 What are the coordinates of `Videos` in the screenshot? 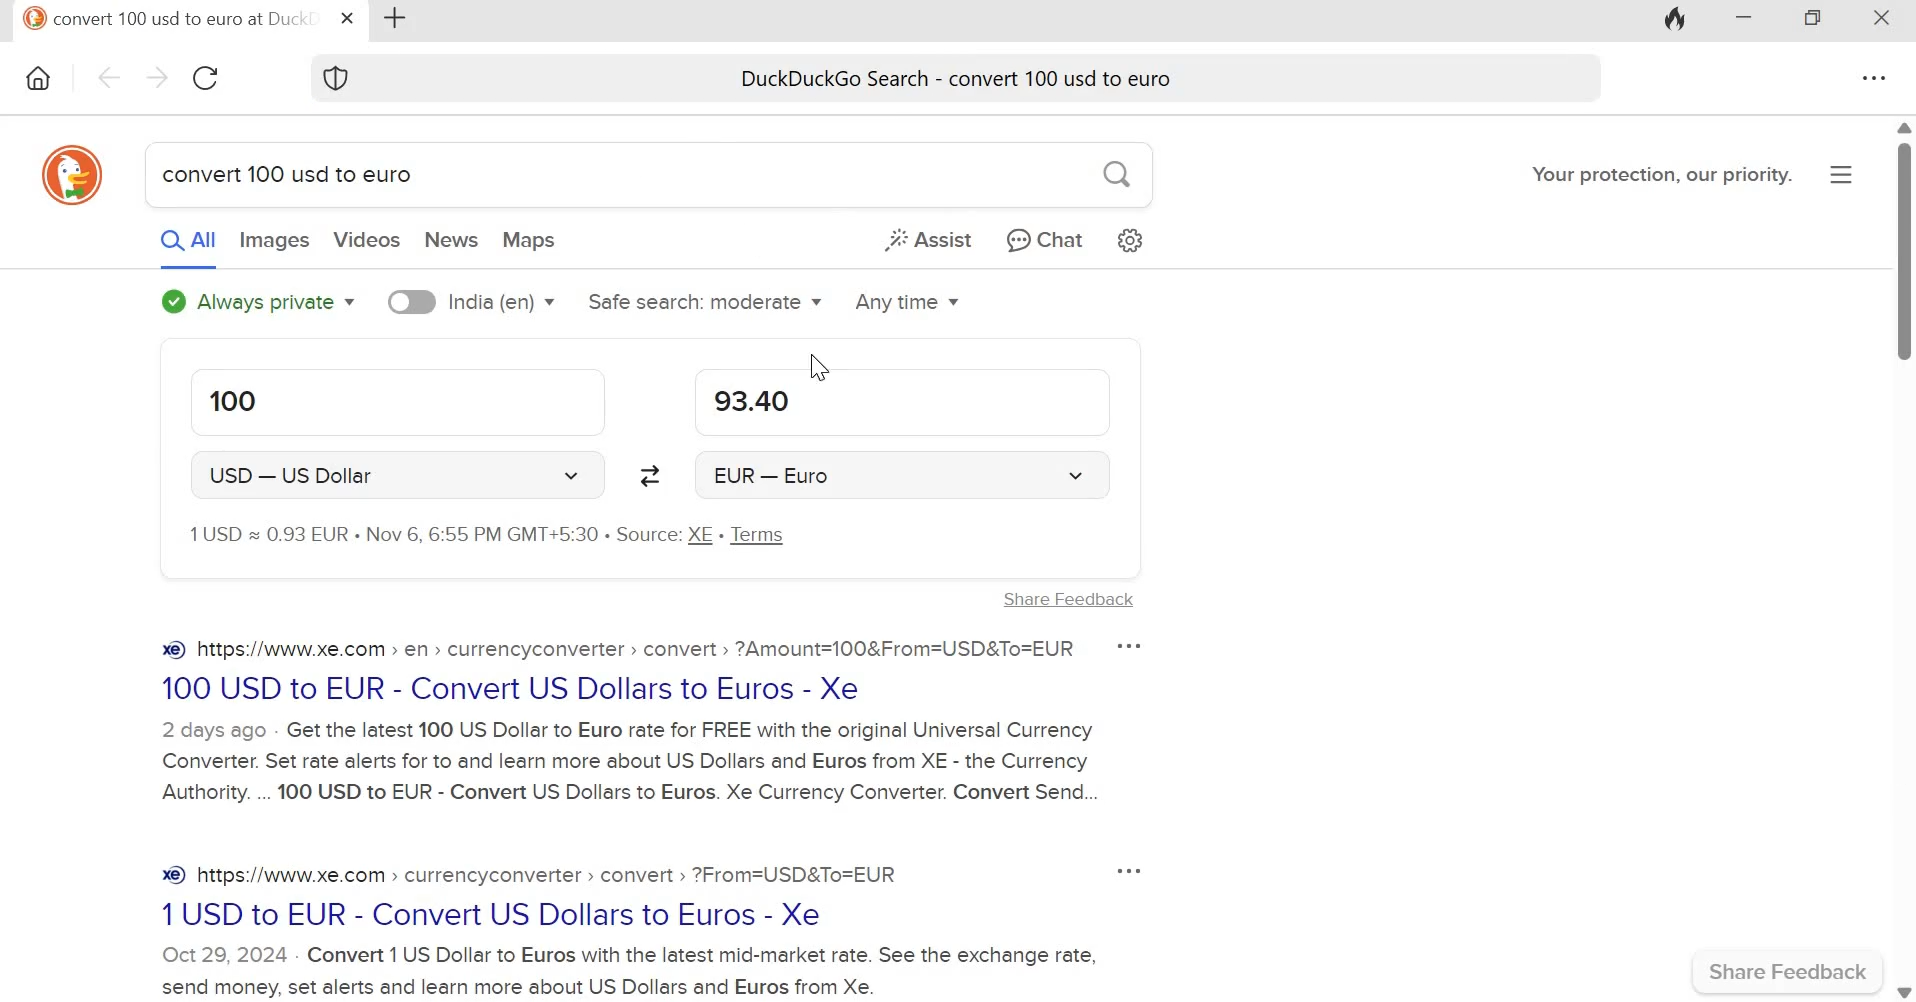 It's located at (366, 239).